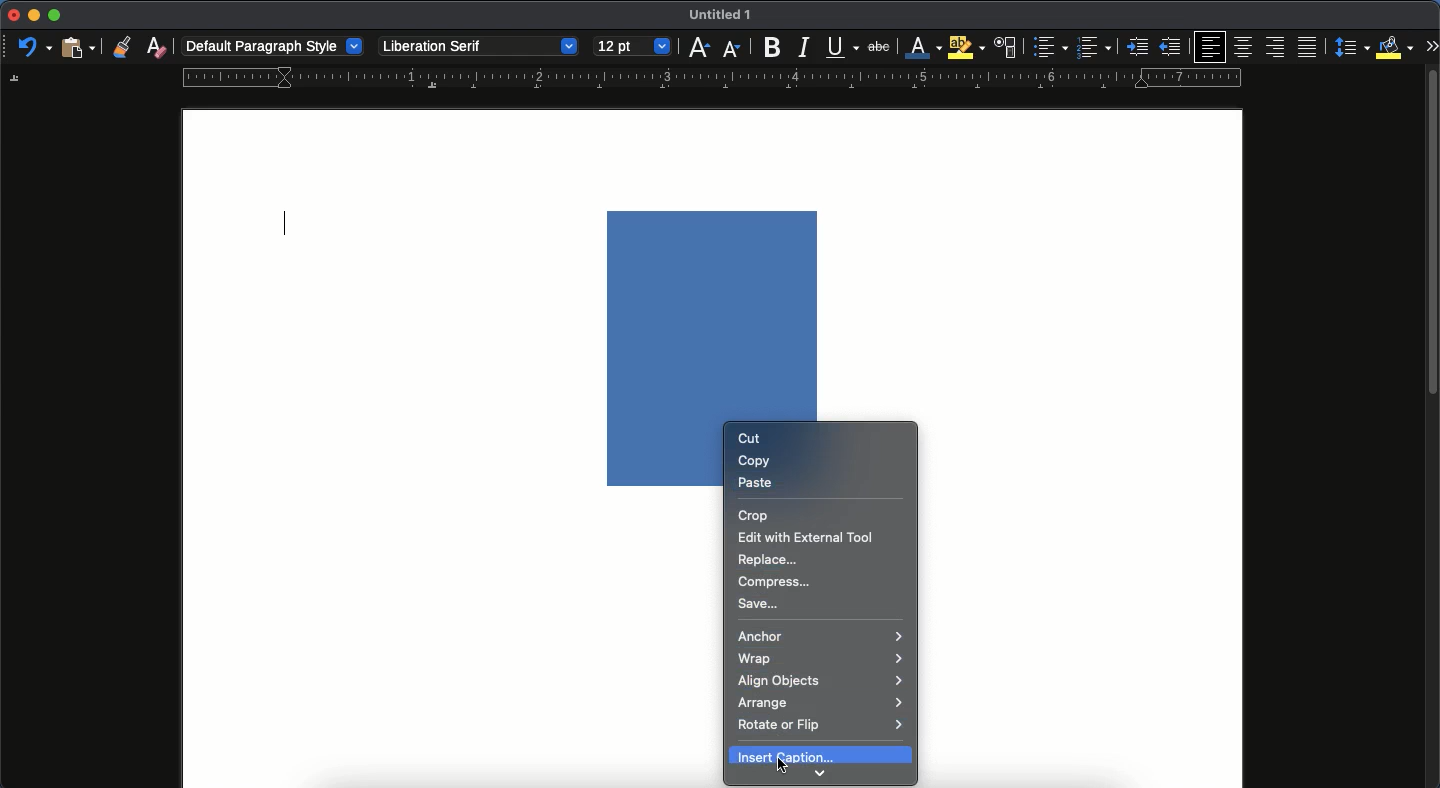 The width and height of the screenshot is (1440, 788). What do you see at coordinates (760, 605) in the screenshot?
I see `save` at bounding box center [760, 605].